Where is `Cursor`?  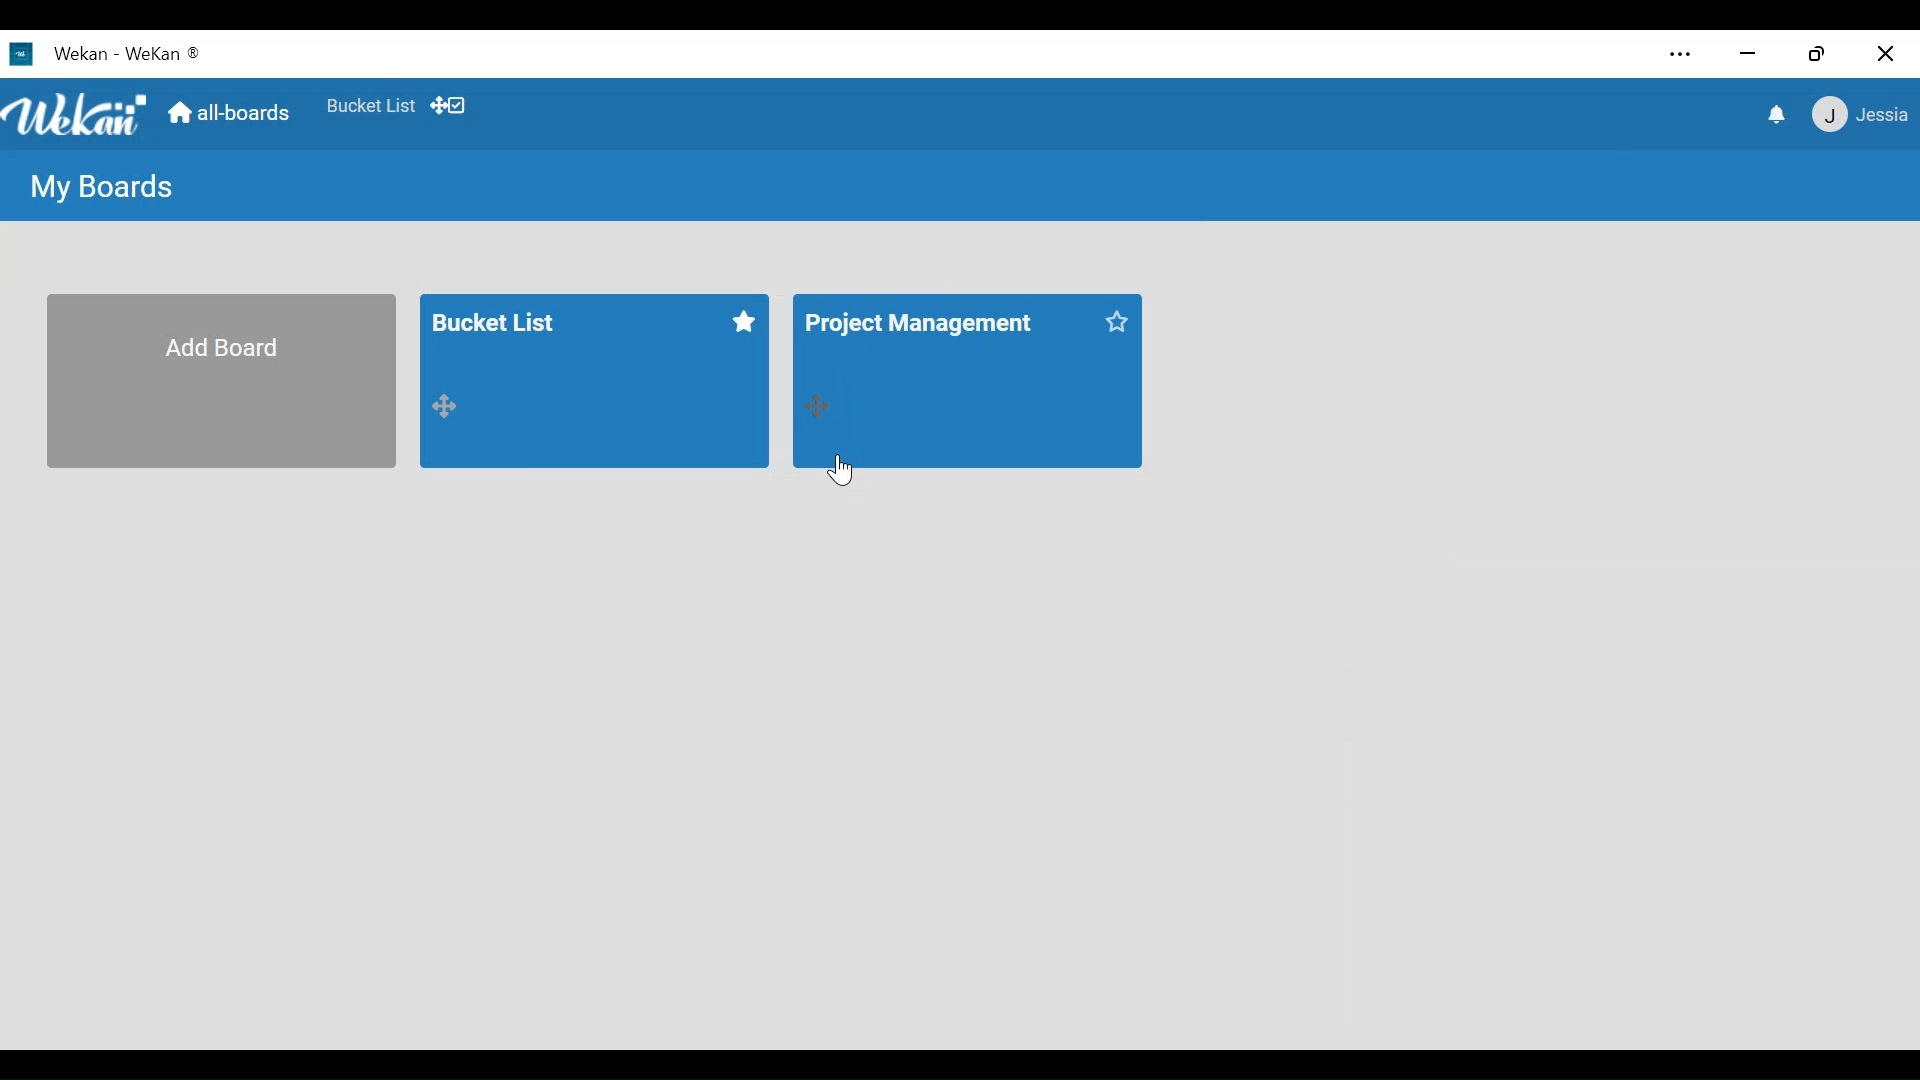
Cursor is located at coordinates (844, 463).